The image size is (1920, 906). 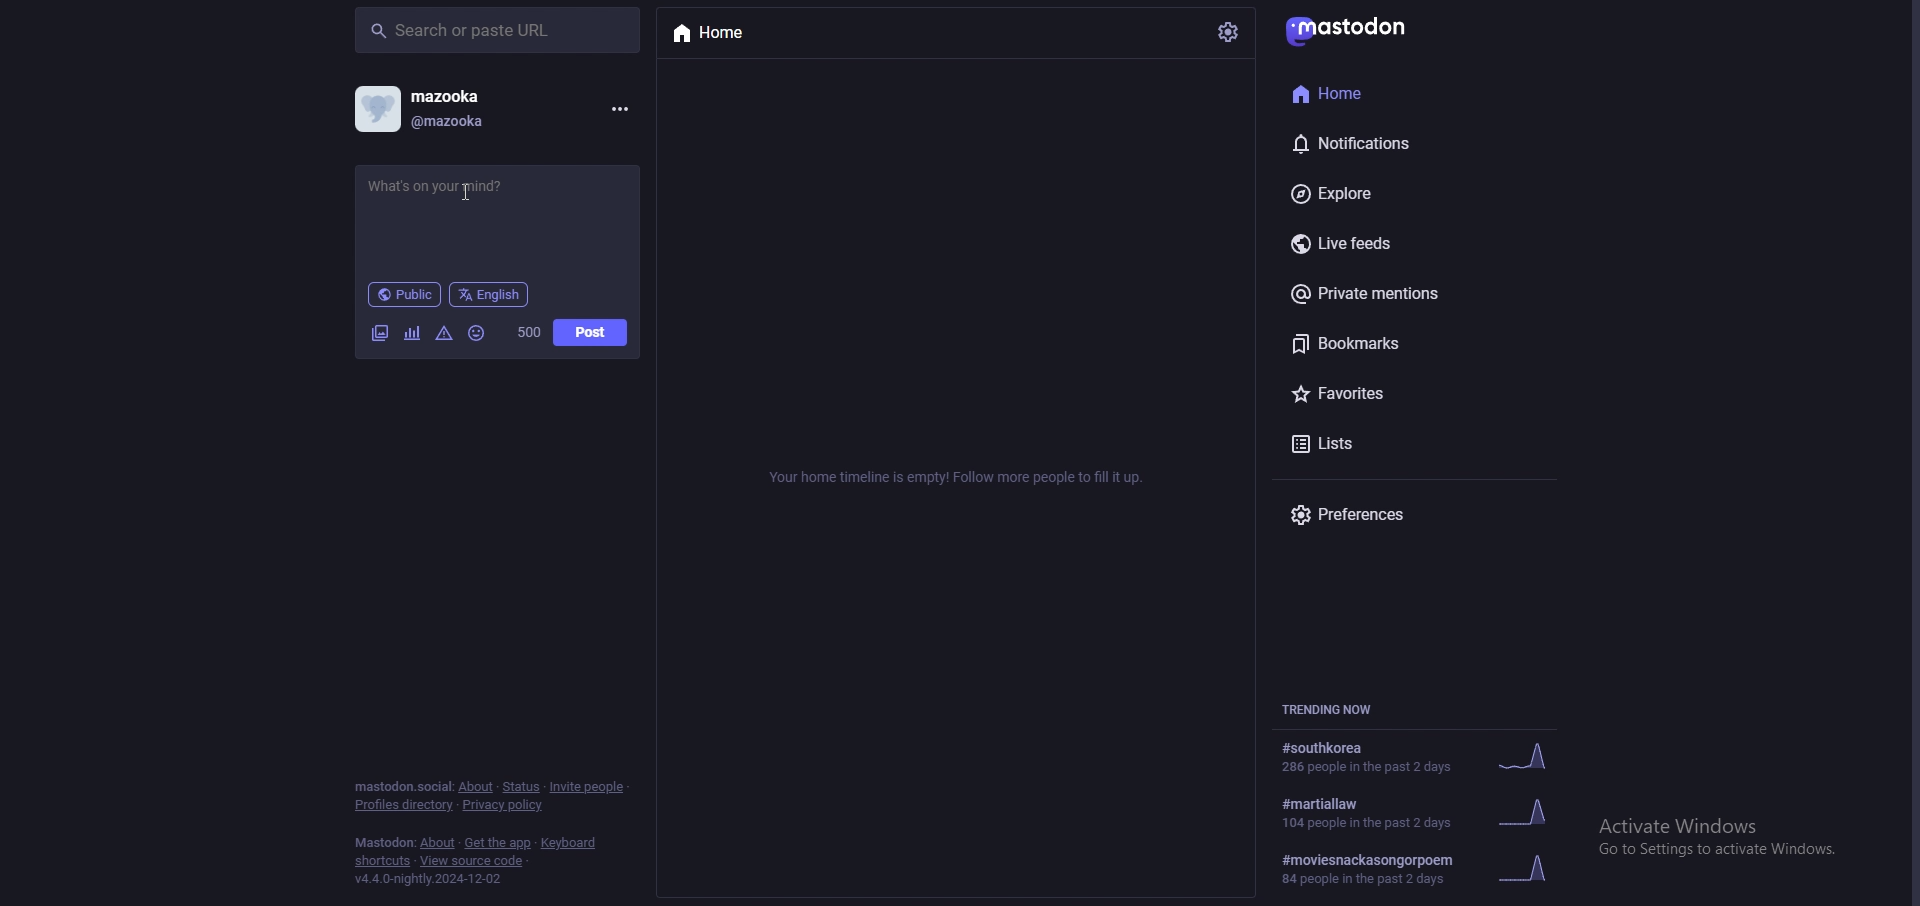 I want to click on Windows activation prompt, so click(x=1734, y=835).